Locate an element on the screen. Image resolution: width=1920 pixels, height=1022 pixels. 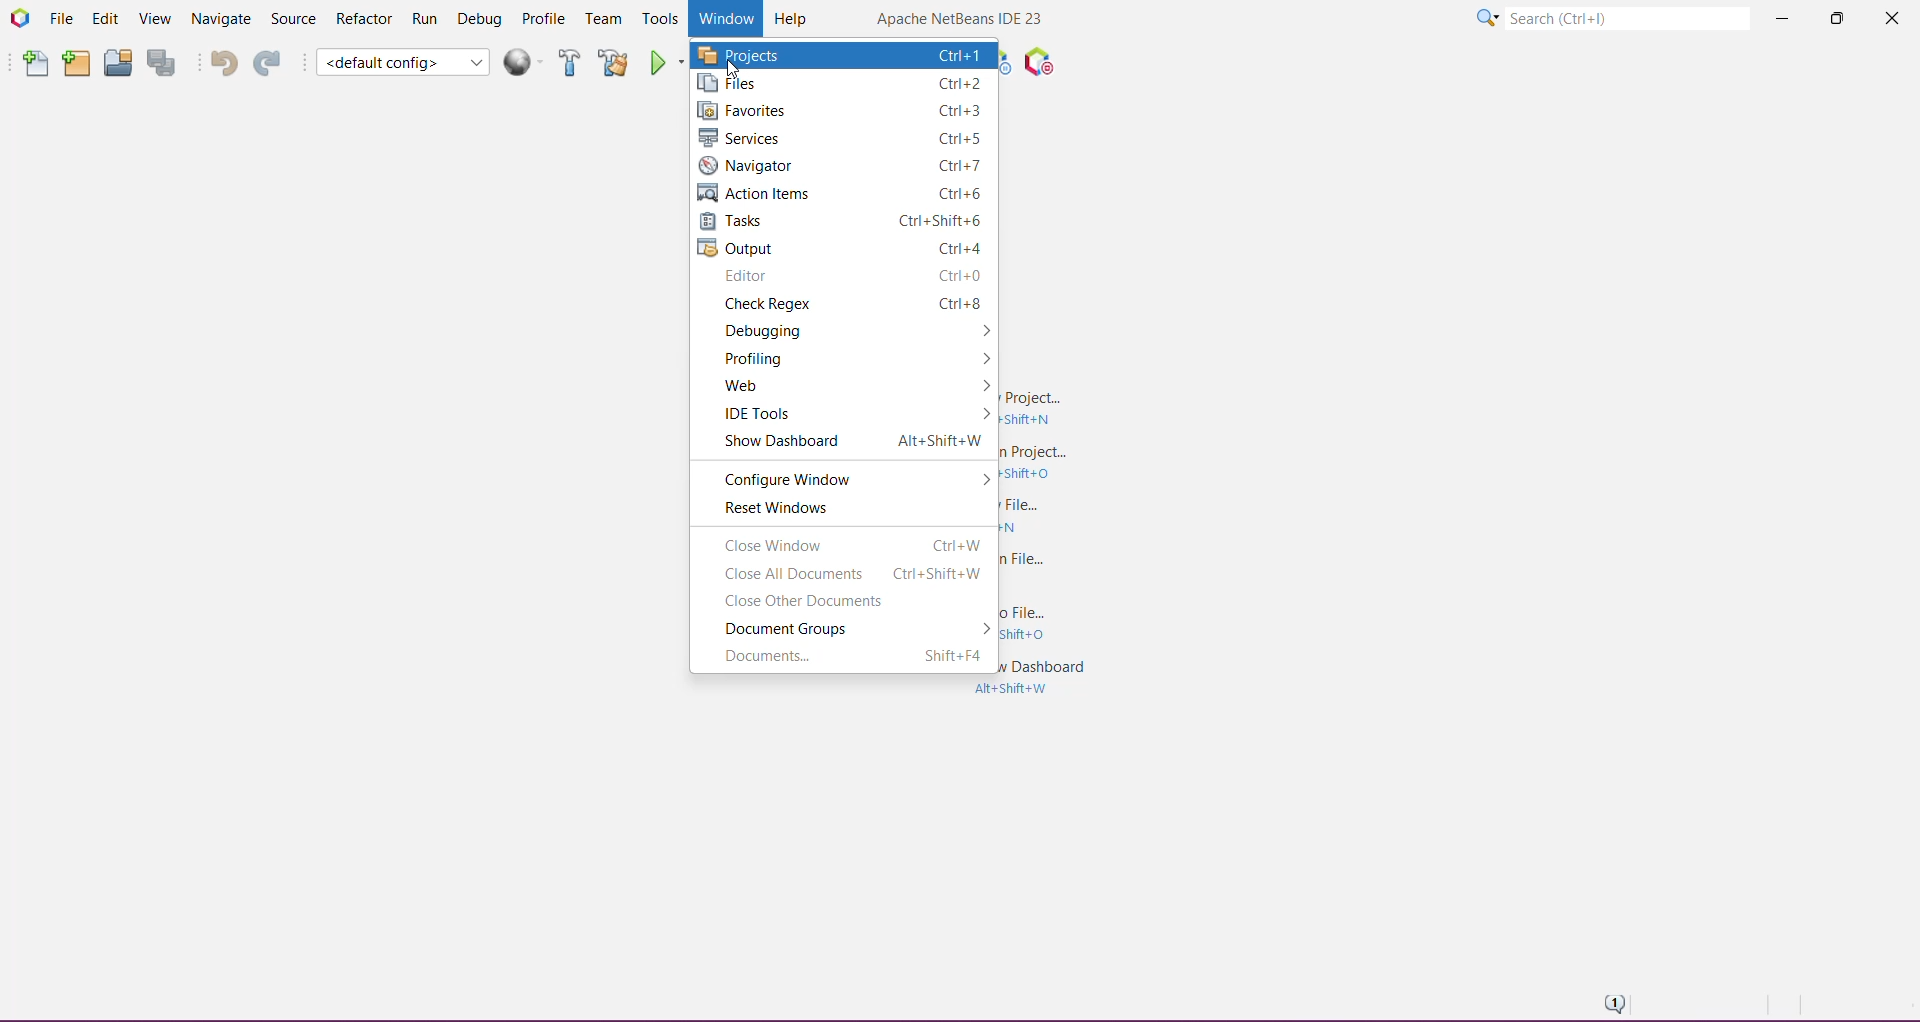
Web is located at coordinates (756, 387).